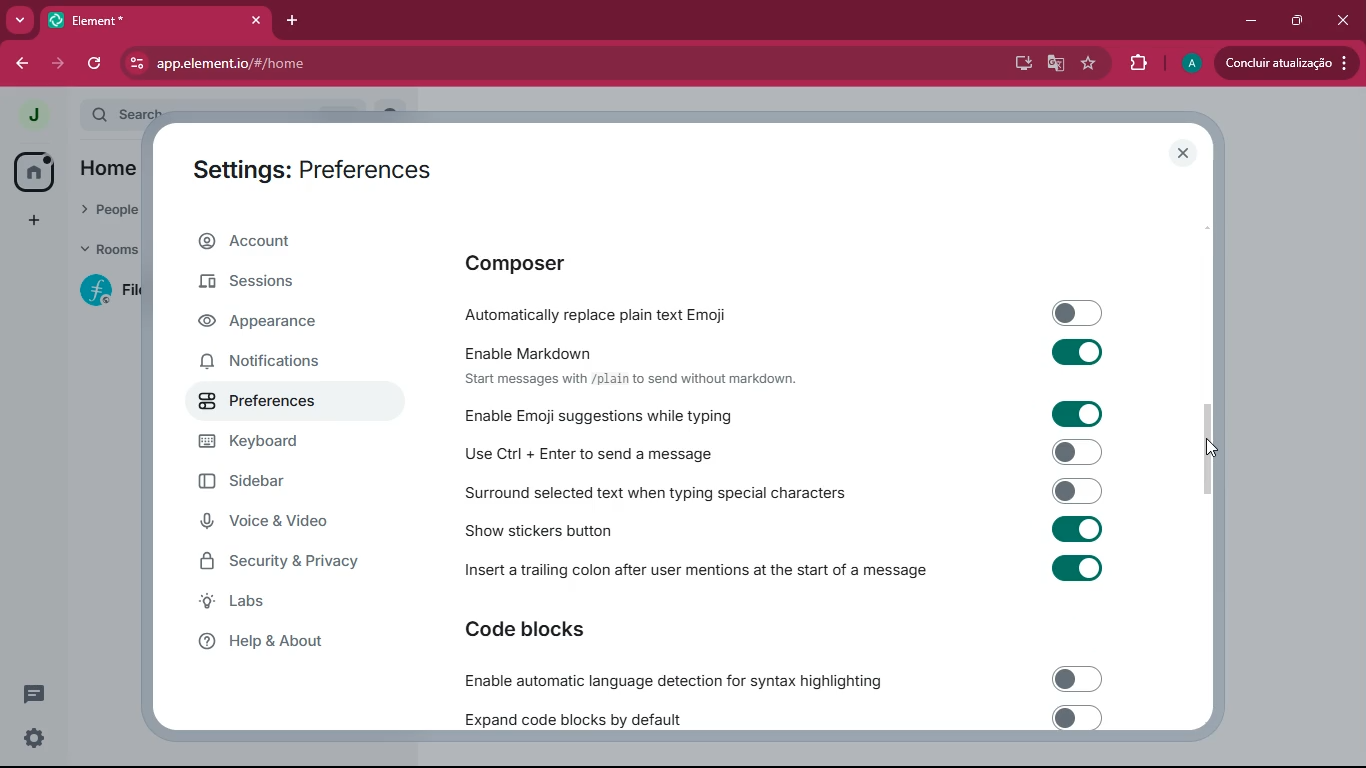 The image size is (1366, 768). Describe the element at coordinates (1015, 62) in the screenshot. I see `desktop` at that location.